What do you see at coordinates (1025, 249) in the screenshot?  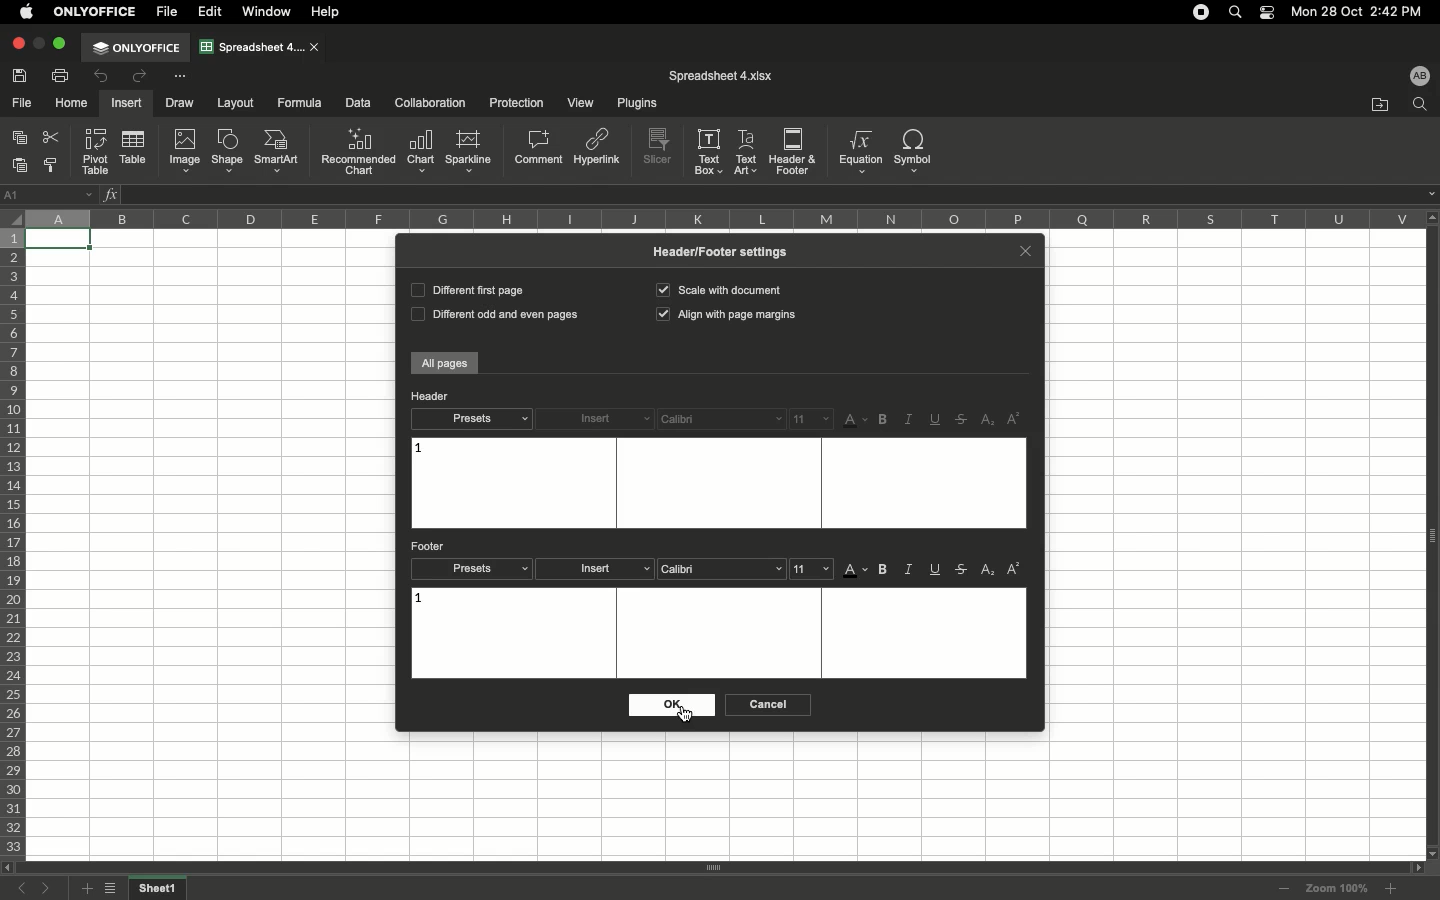 I see `Close` at bounding box center [1025, 249].